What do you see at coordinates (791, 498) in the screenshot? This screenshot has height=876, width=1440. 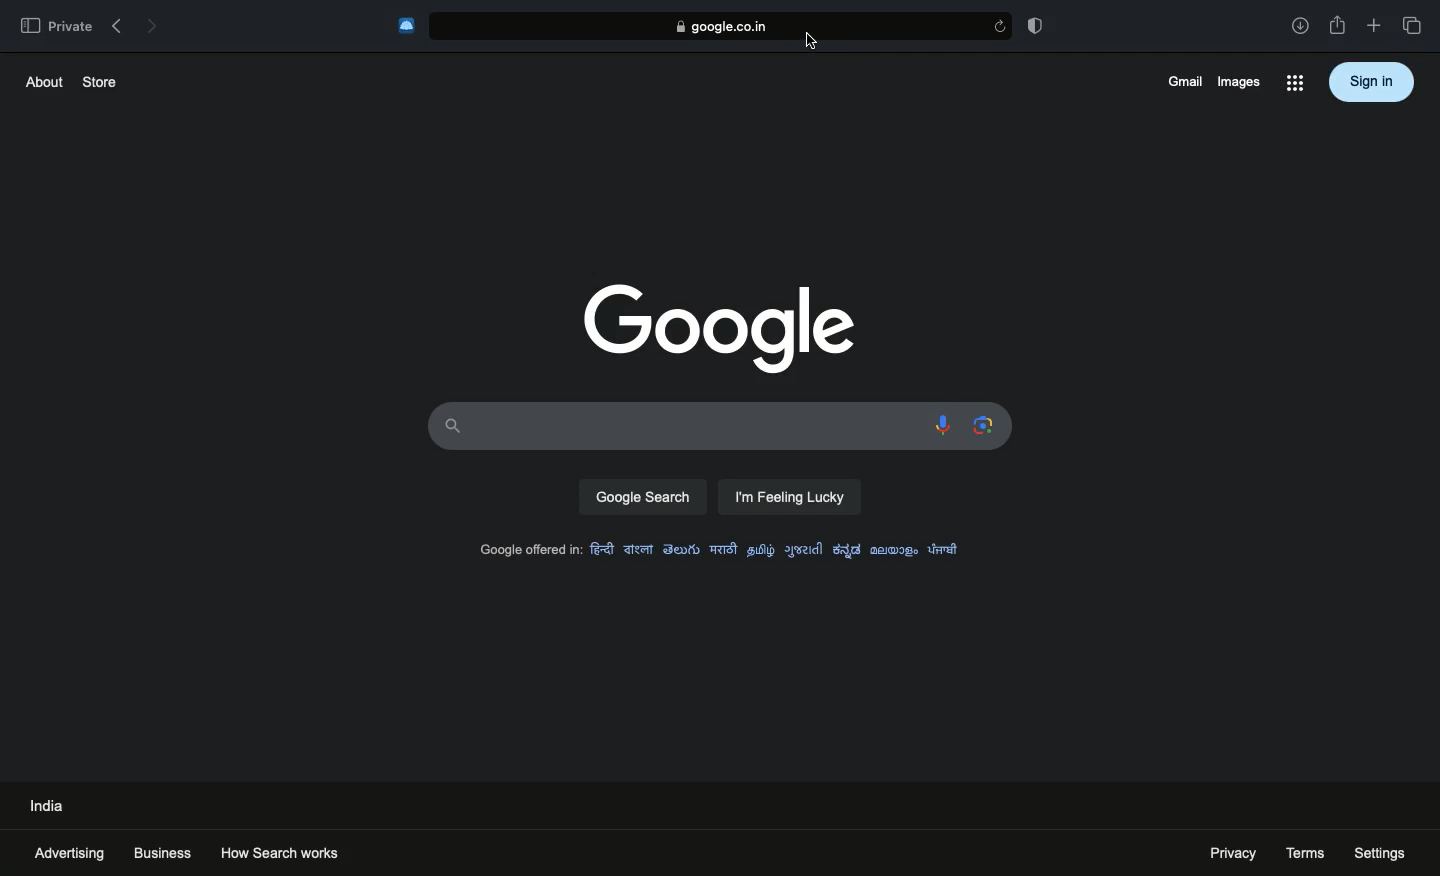 I see `feeling lucky` at bounding box center [791, 498].